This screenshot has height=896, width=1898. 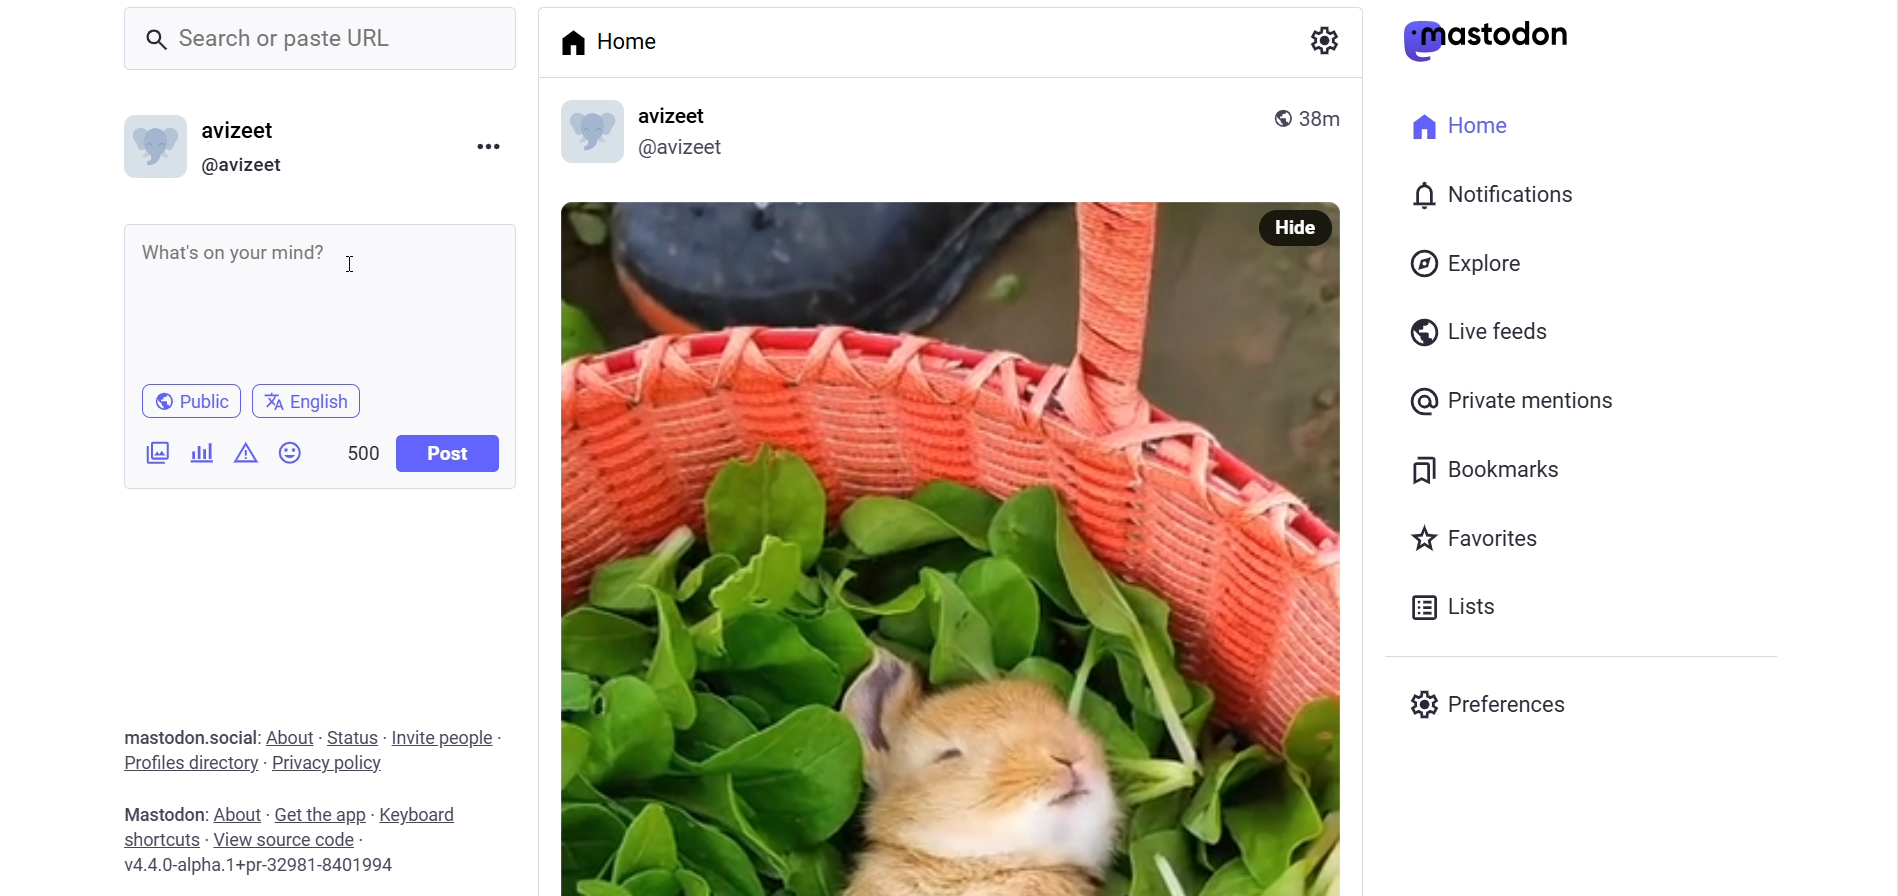 I want to click on Search or paste URL, so click(x=323, y=40).